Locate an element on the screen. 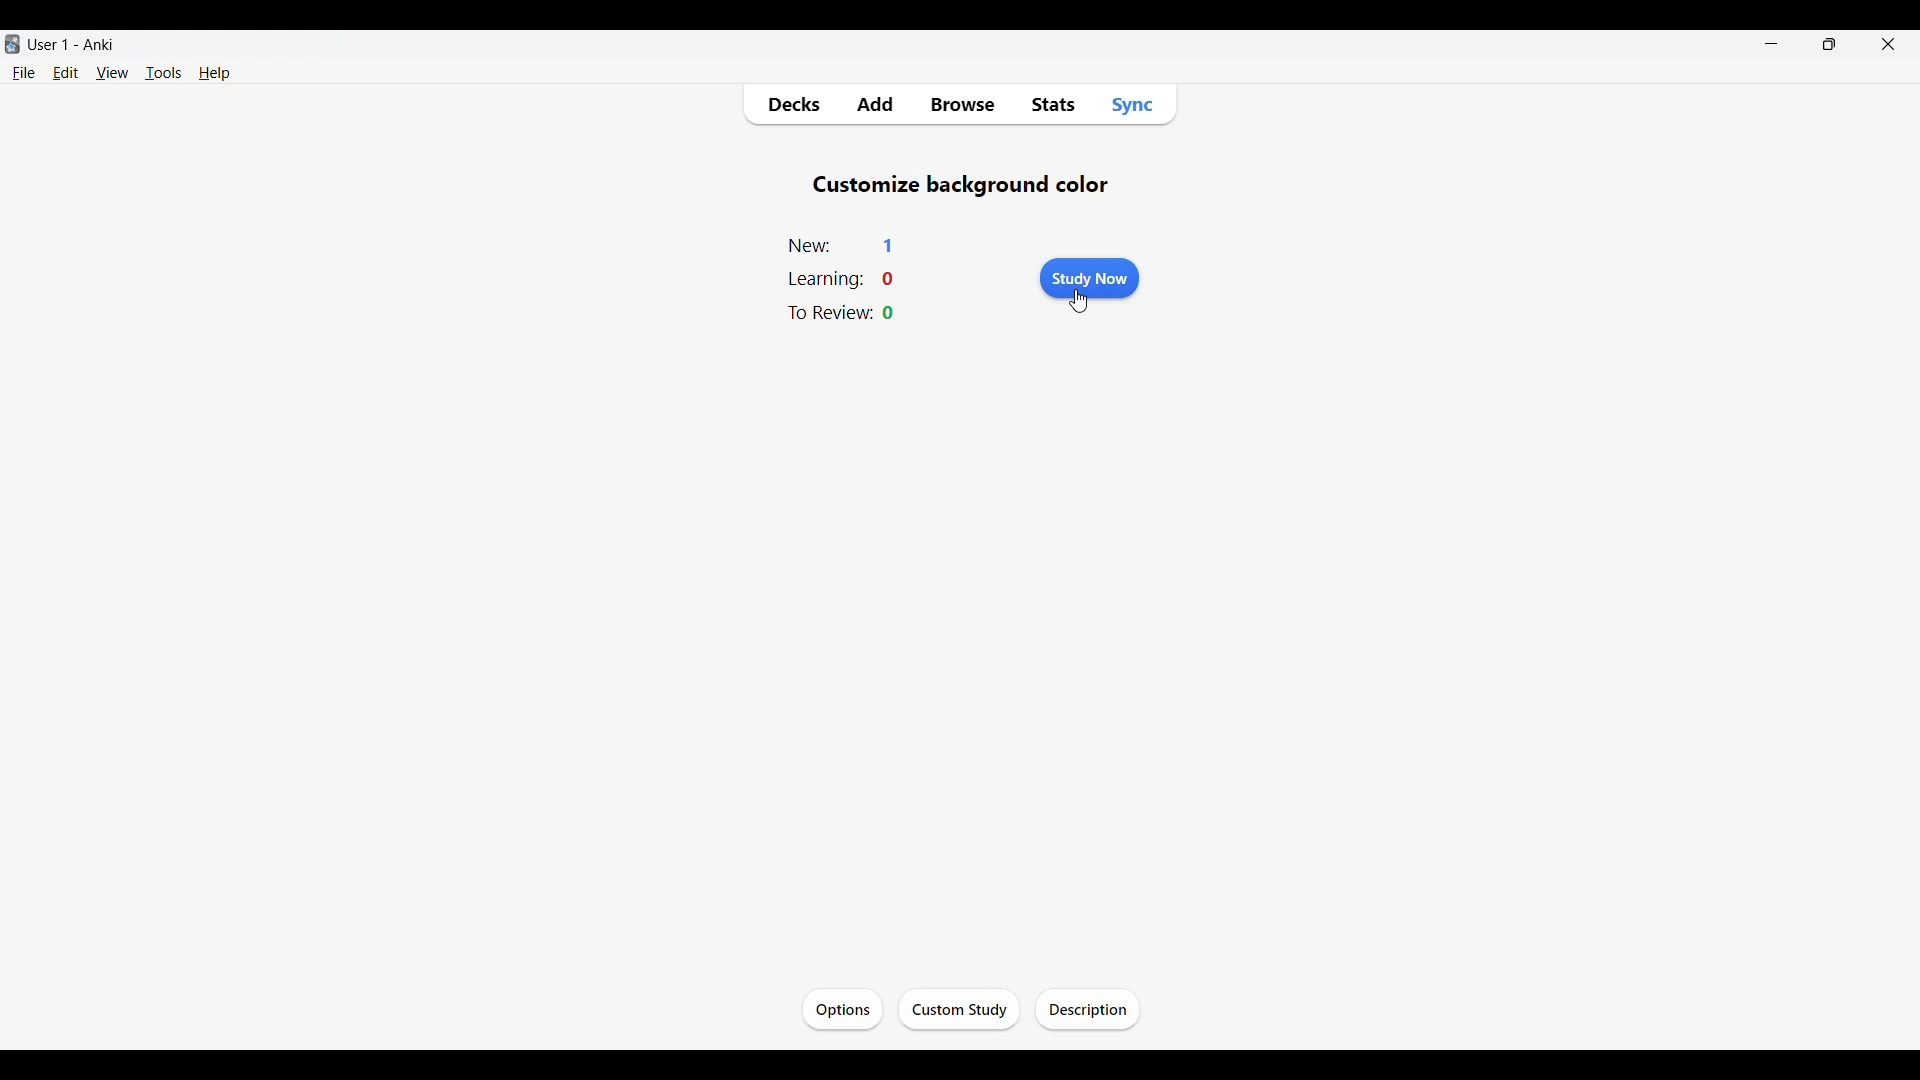 Image resolution: width=1920 pixels, height=1080 pixels. Close interface is located at coordinates (1888, 43).